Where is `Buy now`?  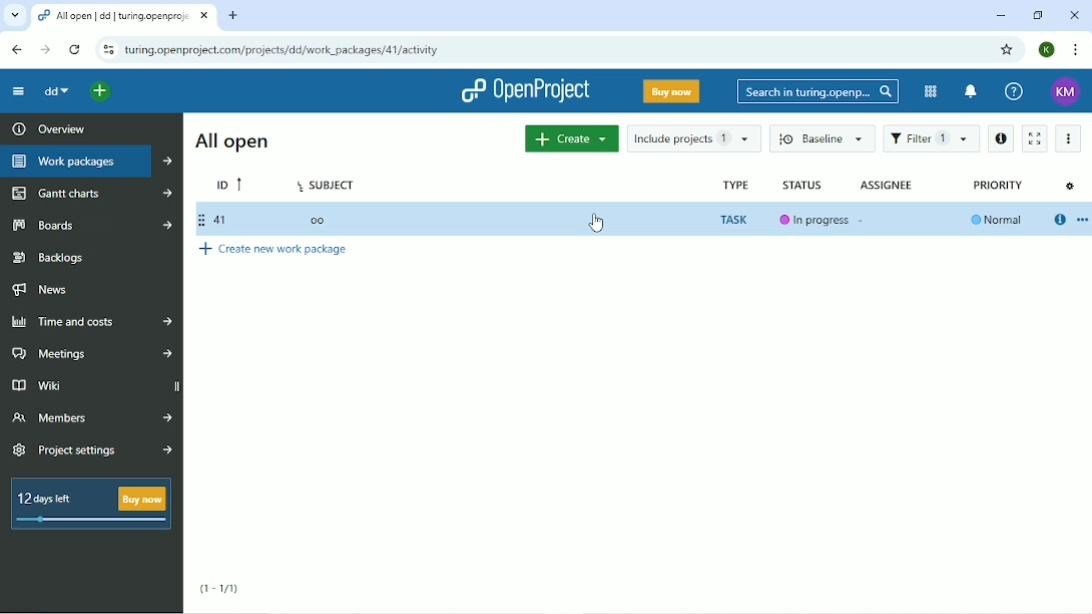 Buy now is located at coordinates (672, 92).